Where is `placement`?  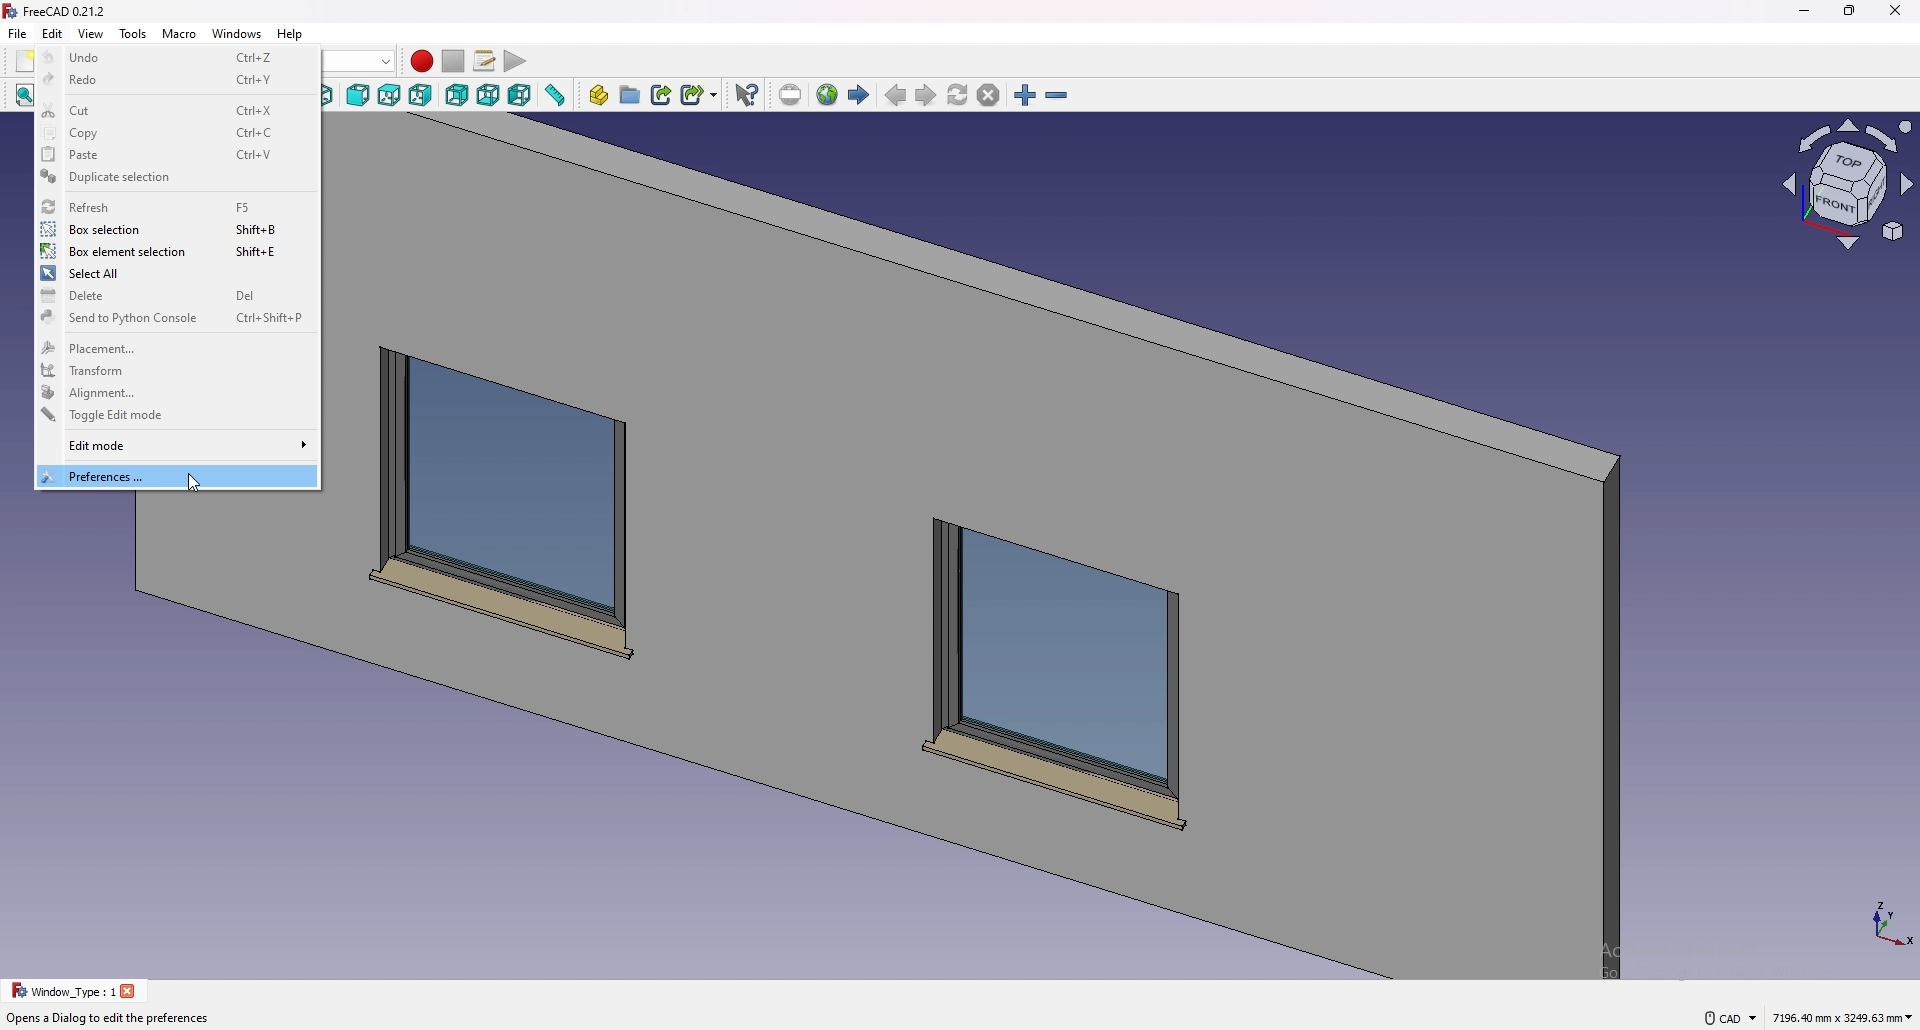 placement is located at coordinates (175, 347).